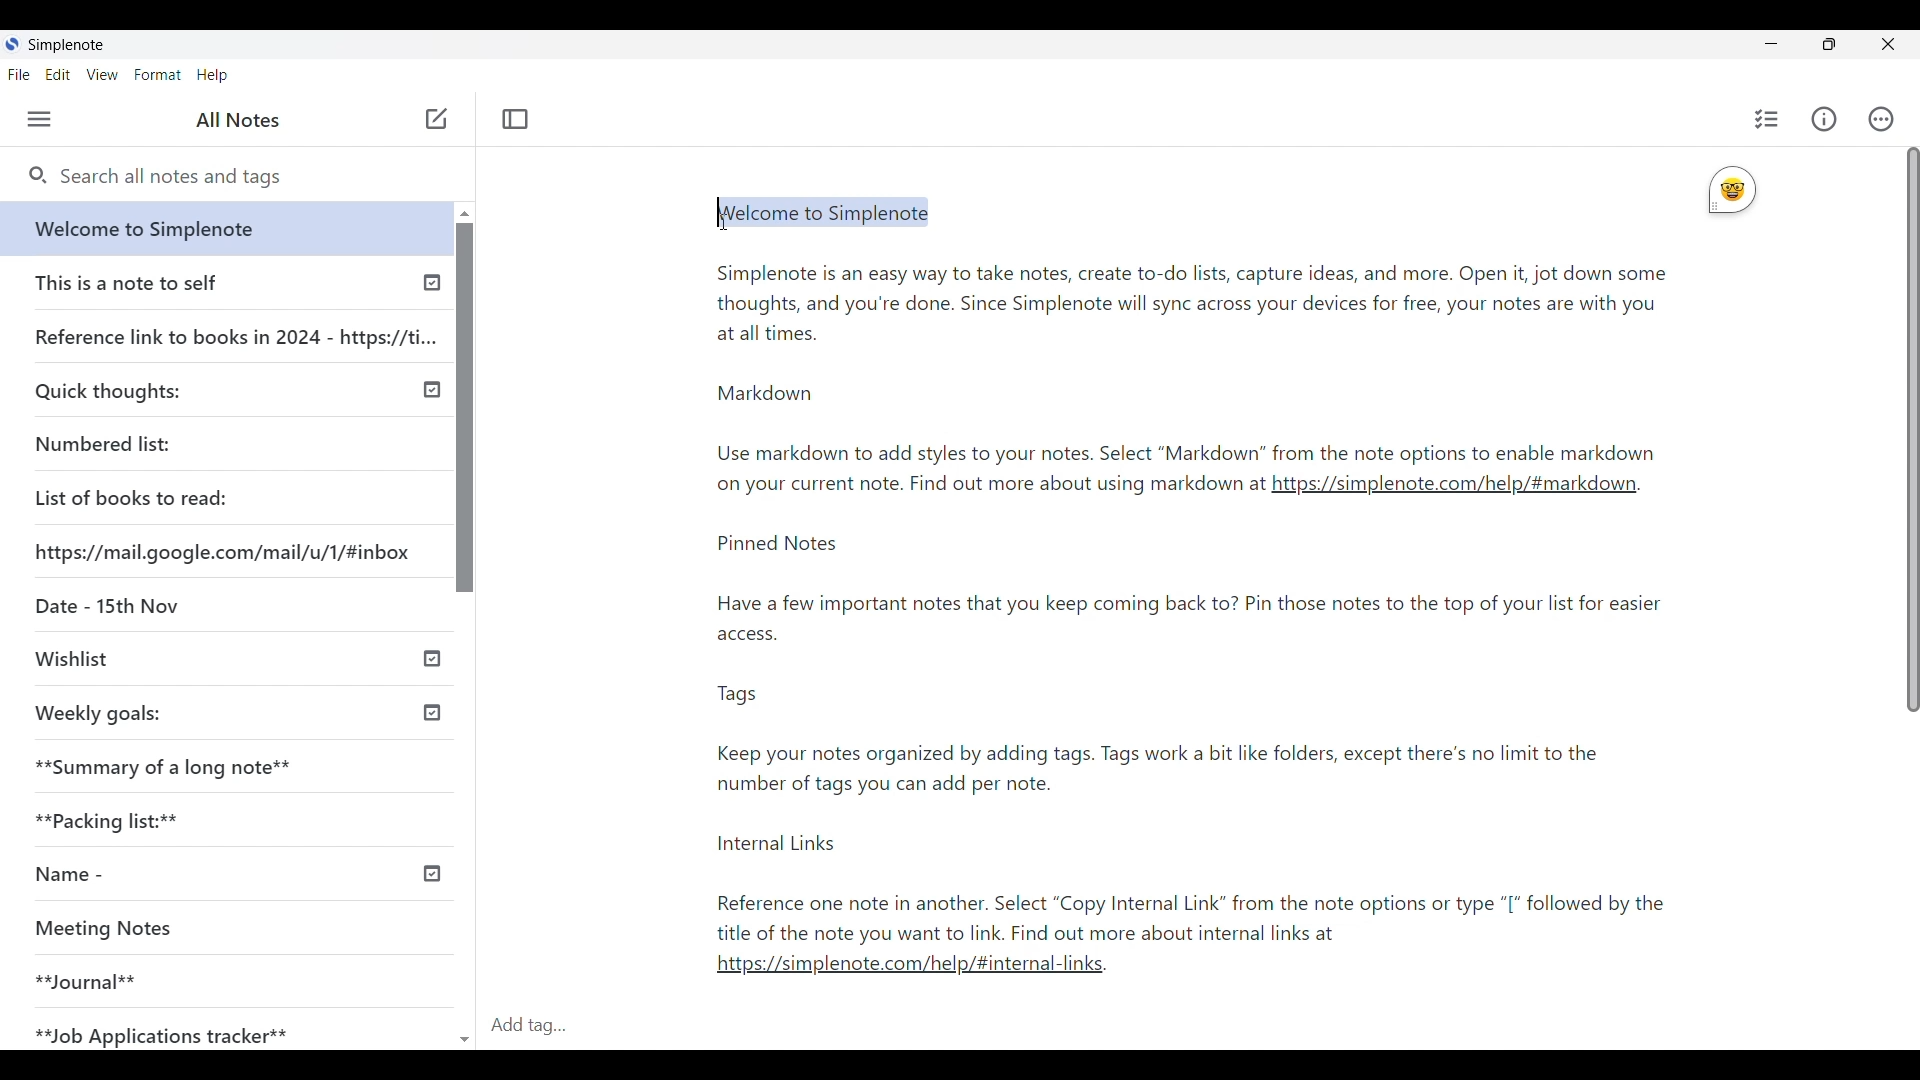  I want to click on This is a note to self, so click(127, 282).